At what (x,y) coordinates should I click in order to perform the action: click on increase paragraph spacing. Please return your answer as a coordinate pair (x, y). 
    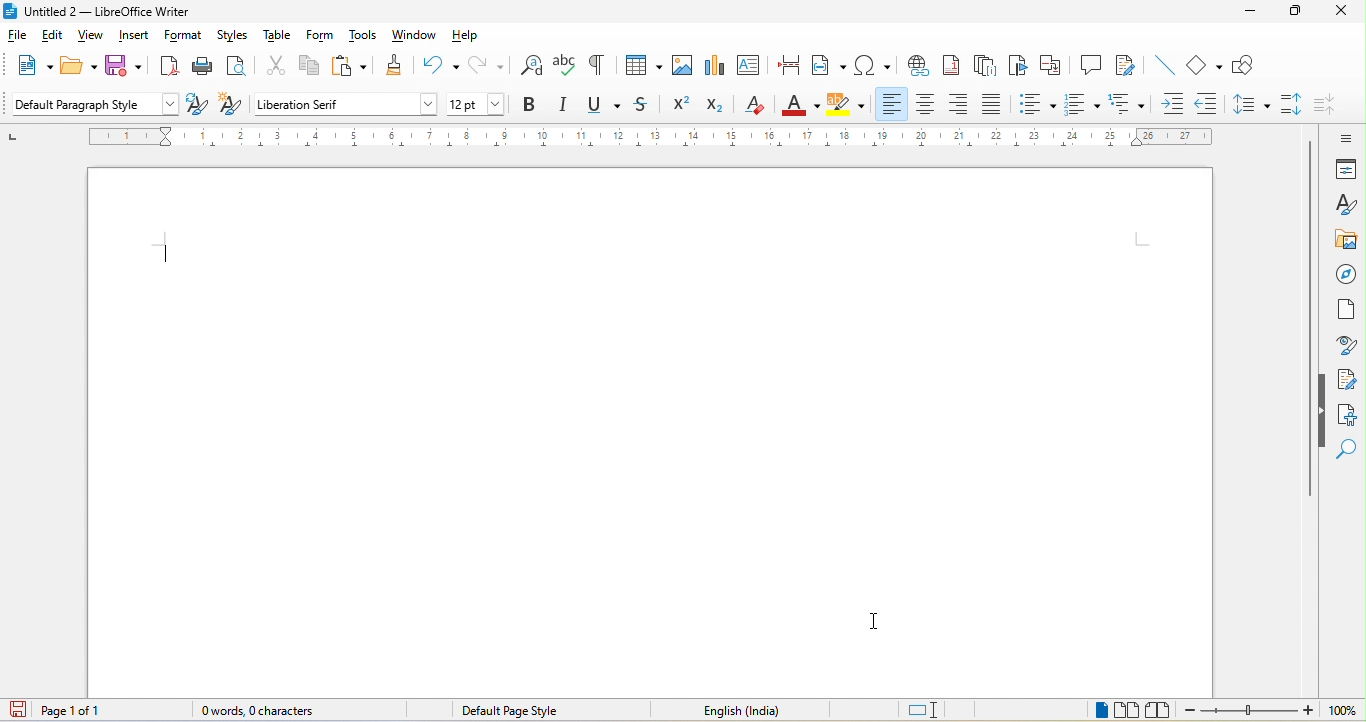
    Looking at the image, I should click on (1293, 107).